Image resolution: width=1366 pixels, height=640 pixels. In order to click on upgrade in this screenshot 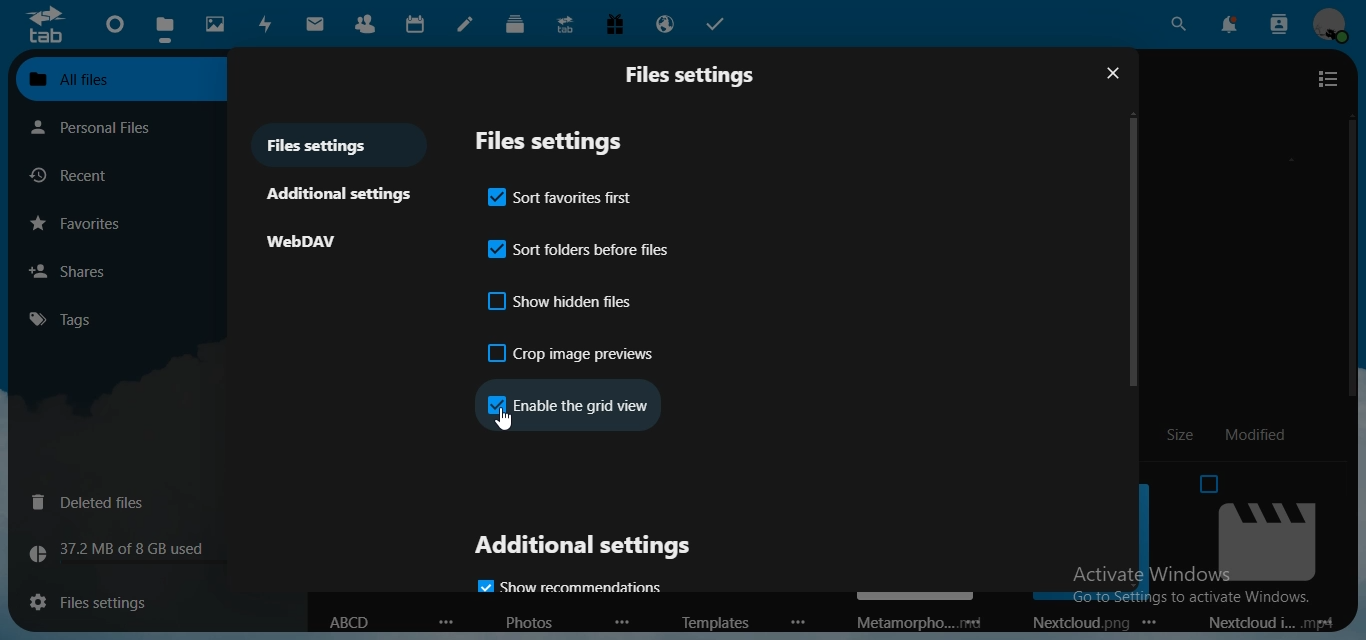, I will do `click(567, 24)`.